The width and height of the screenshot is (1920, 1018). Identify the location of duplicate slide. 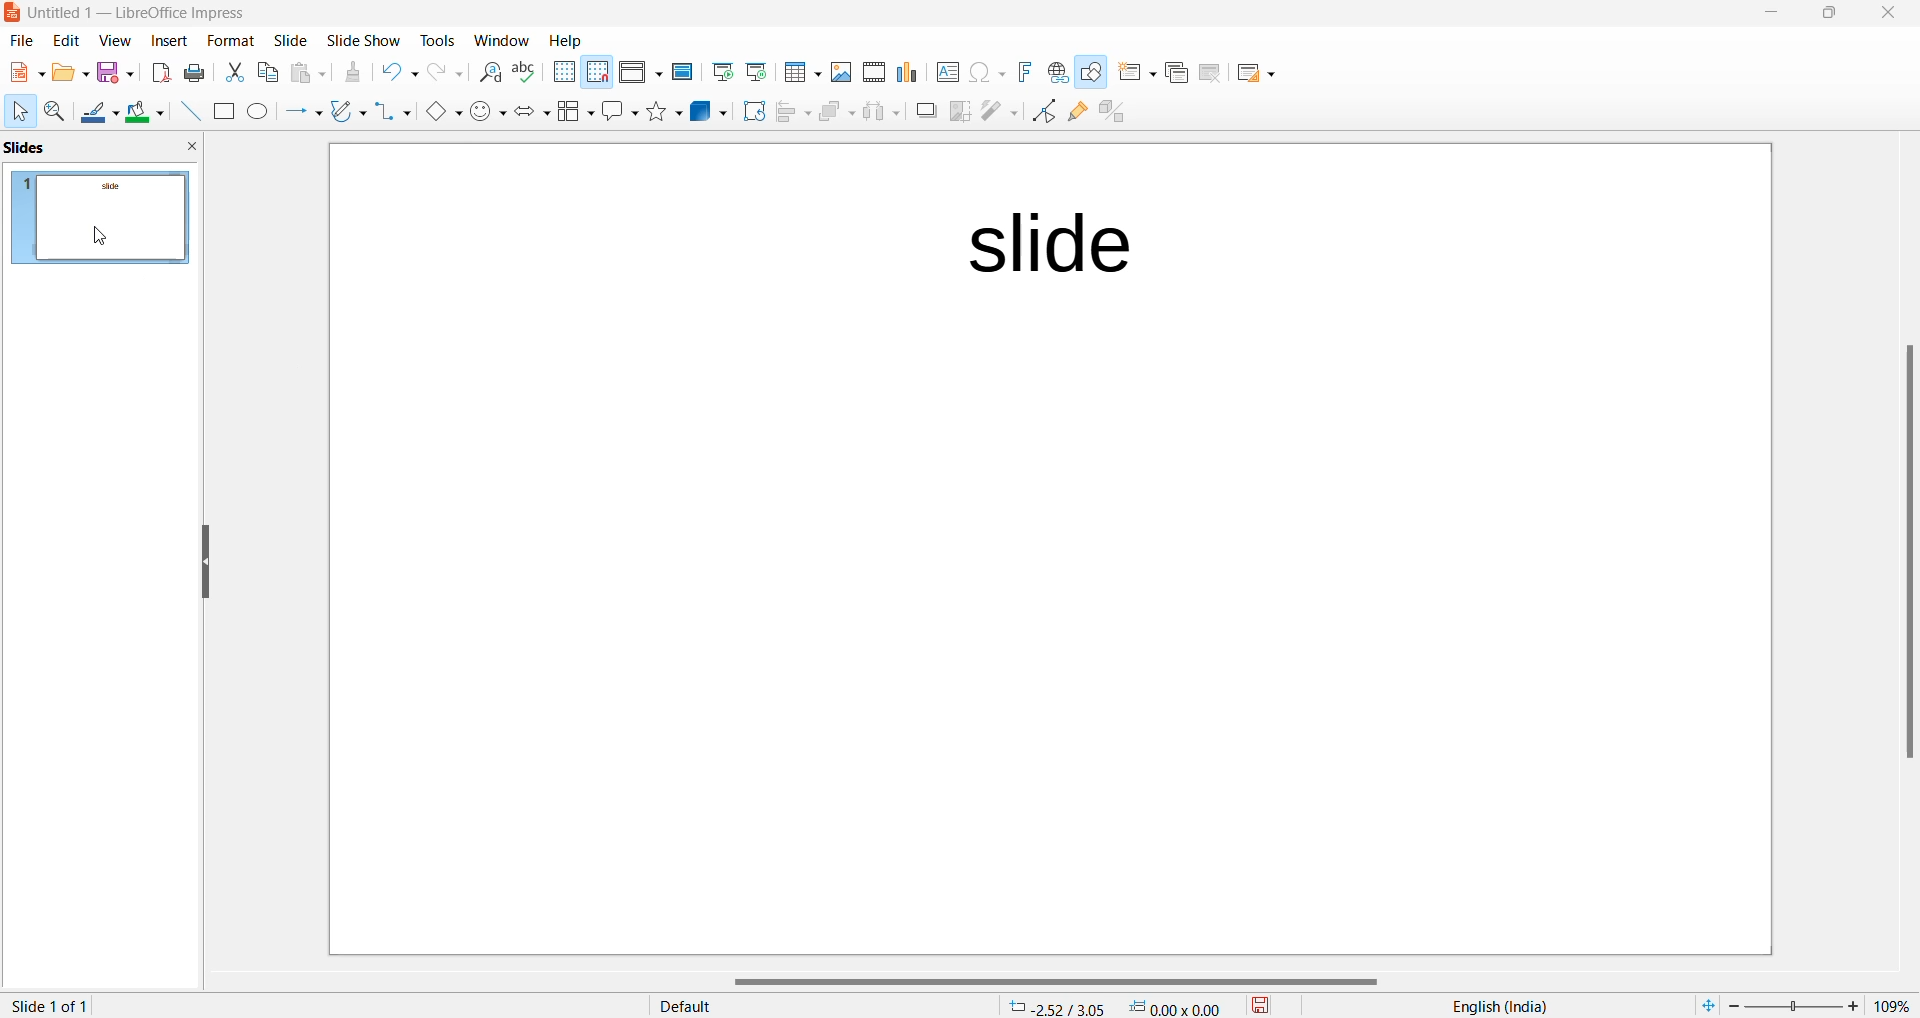
(1175, 74).